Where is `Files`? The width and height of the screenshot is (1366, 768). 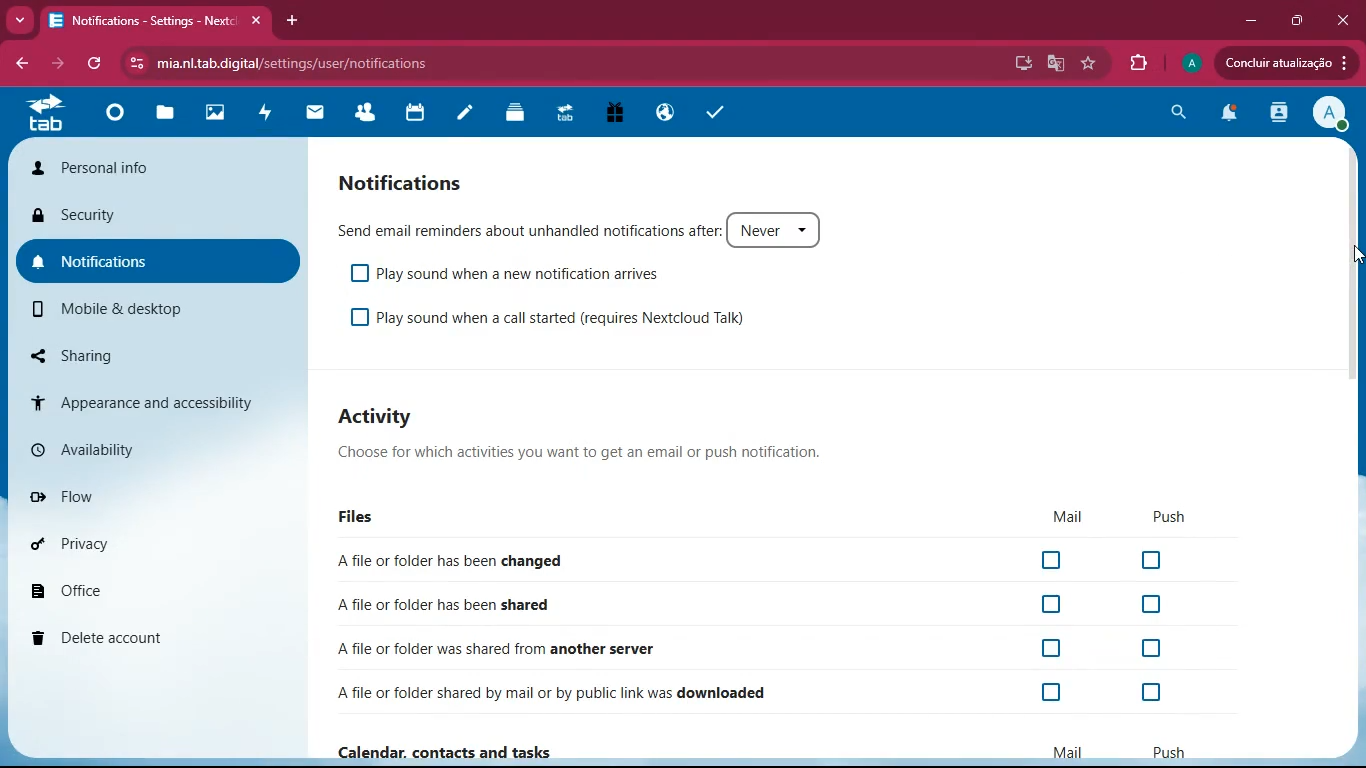 Files is located at coordinates (772, 519).